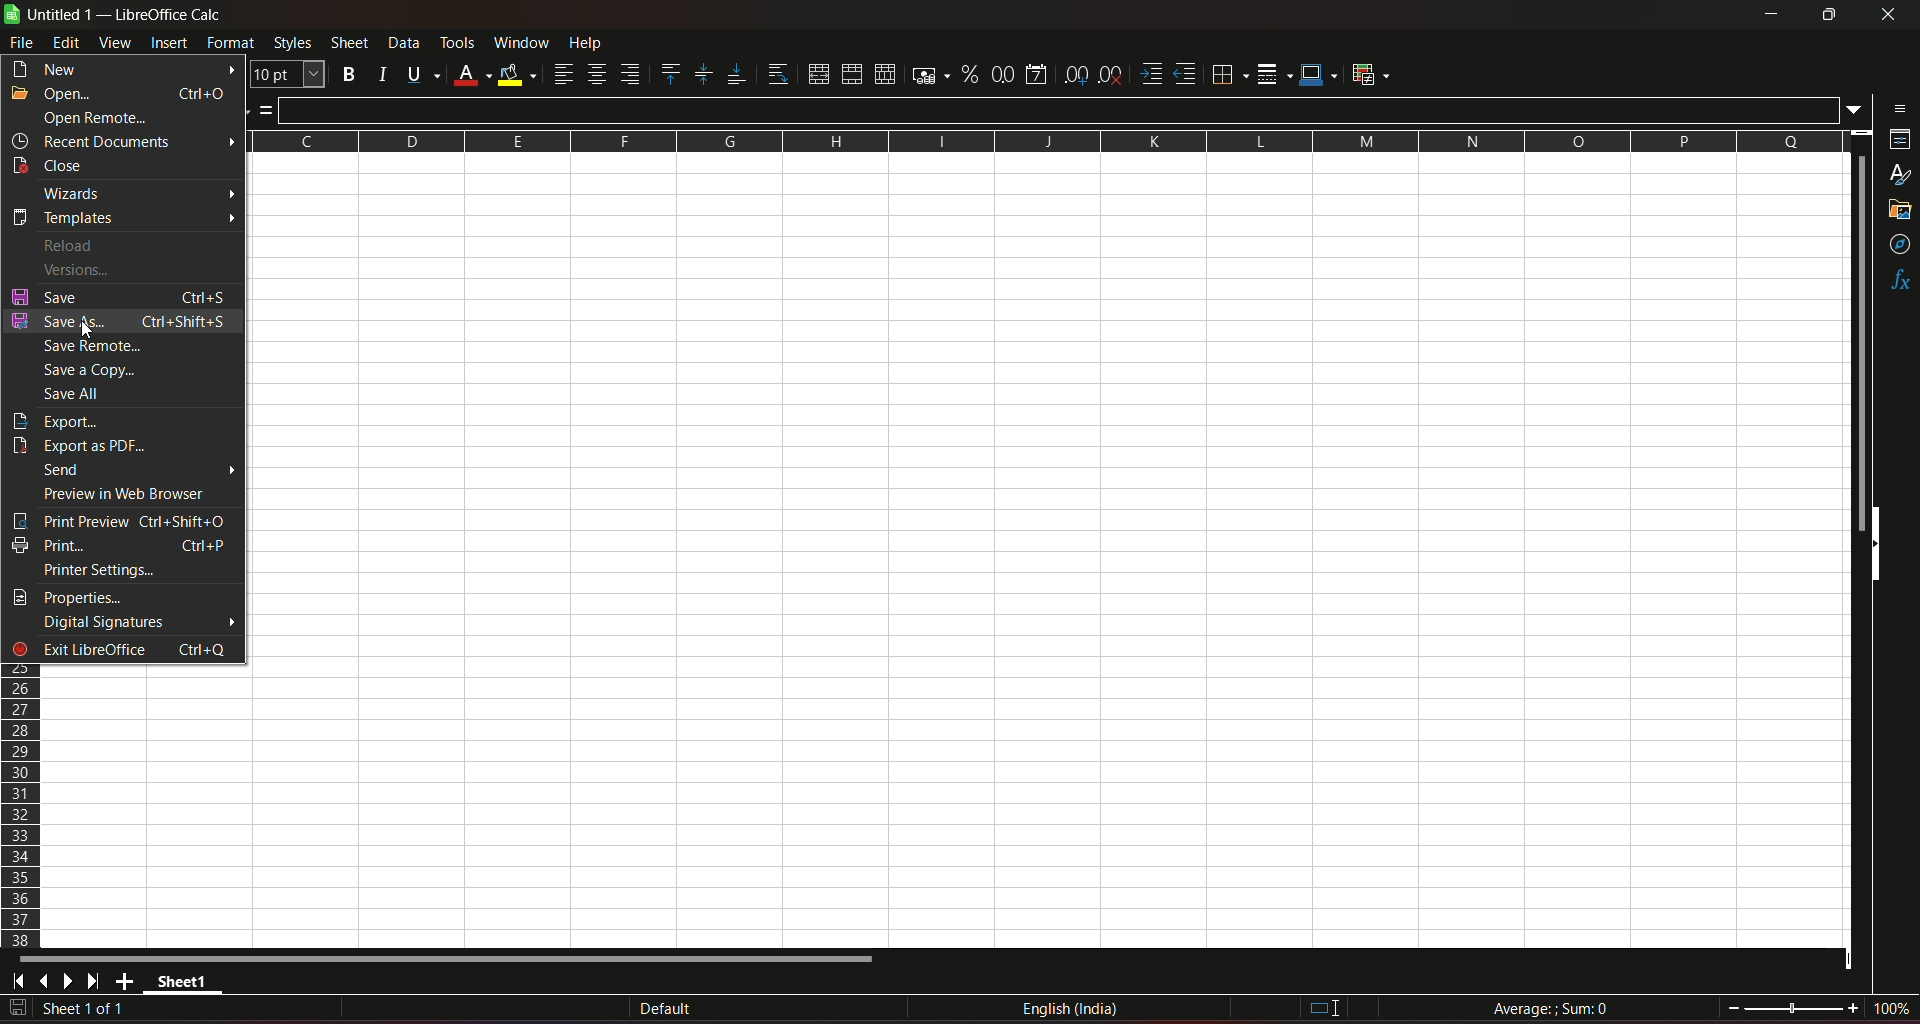 Image resolution: width=1920 pixels, height=1024 pixels. What do you see at coordinates (458, 42) in the screenshot?
I see `tools` at bounding box center [458, 42].